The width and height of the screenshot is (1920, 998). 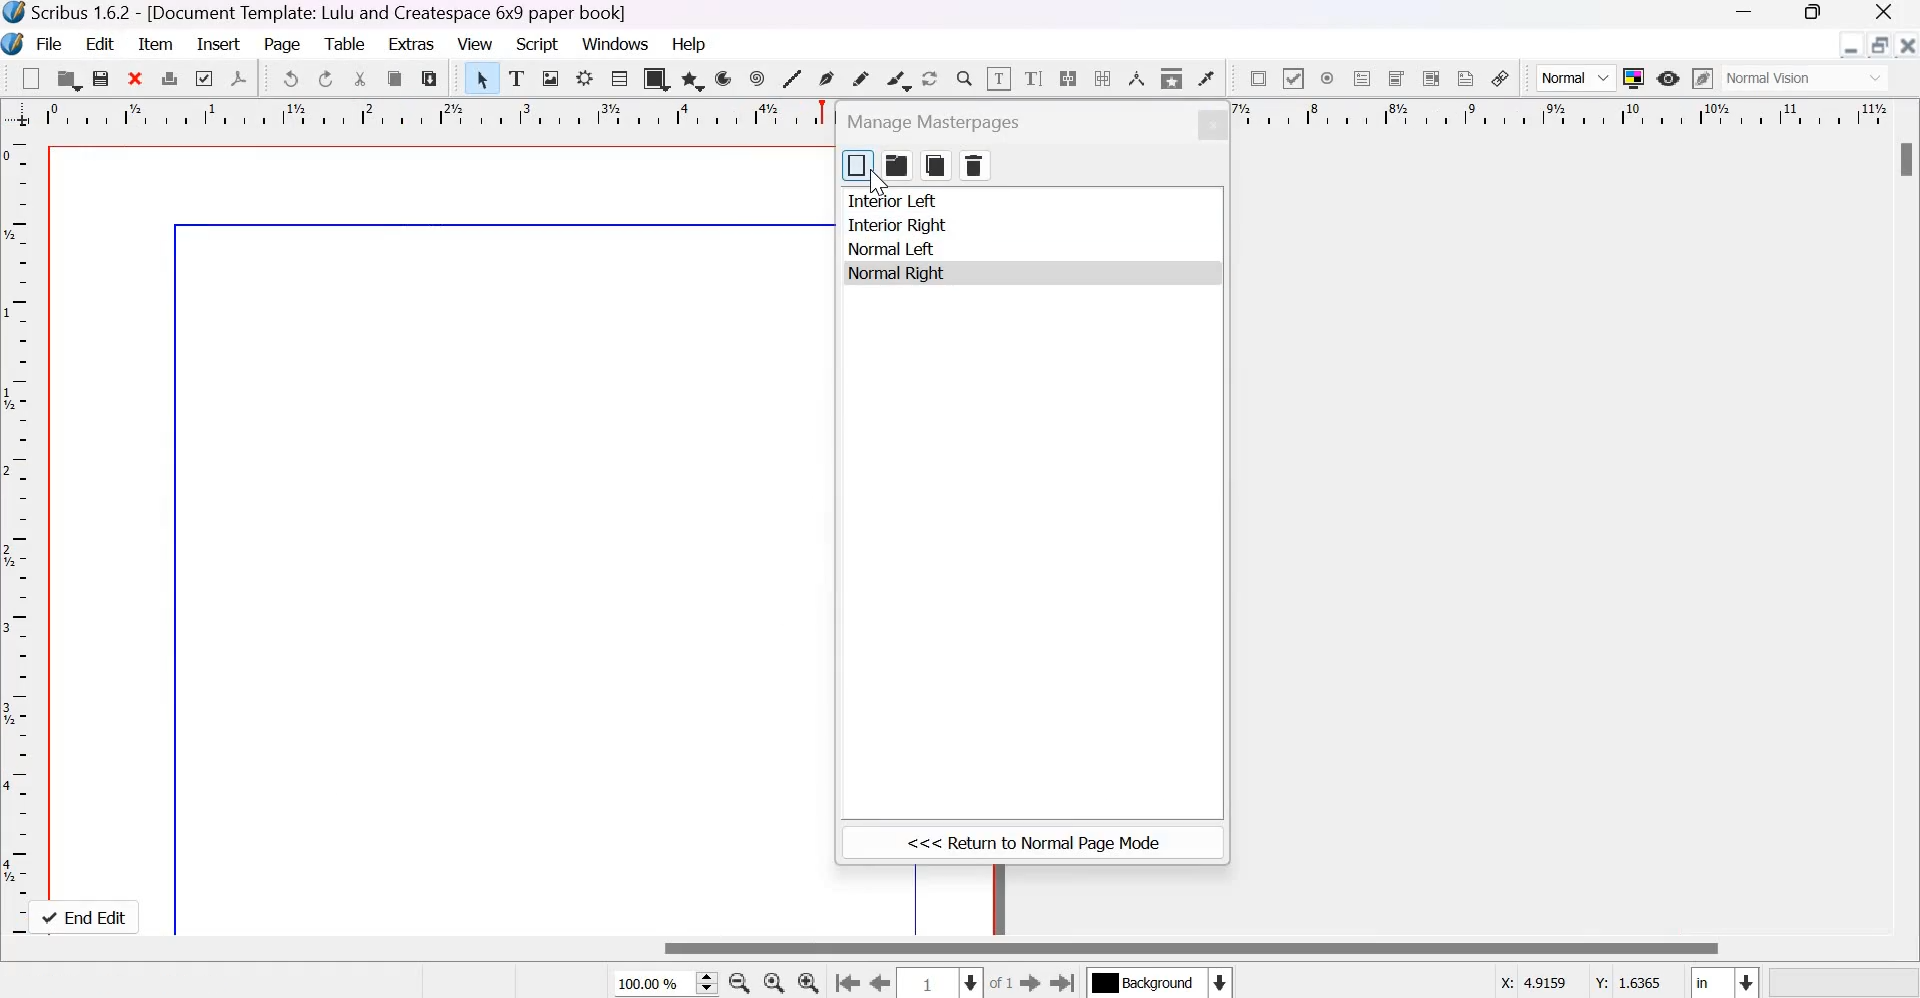 I want to click on Select item, so click(x=483, y=79).